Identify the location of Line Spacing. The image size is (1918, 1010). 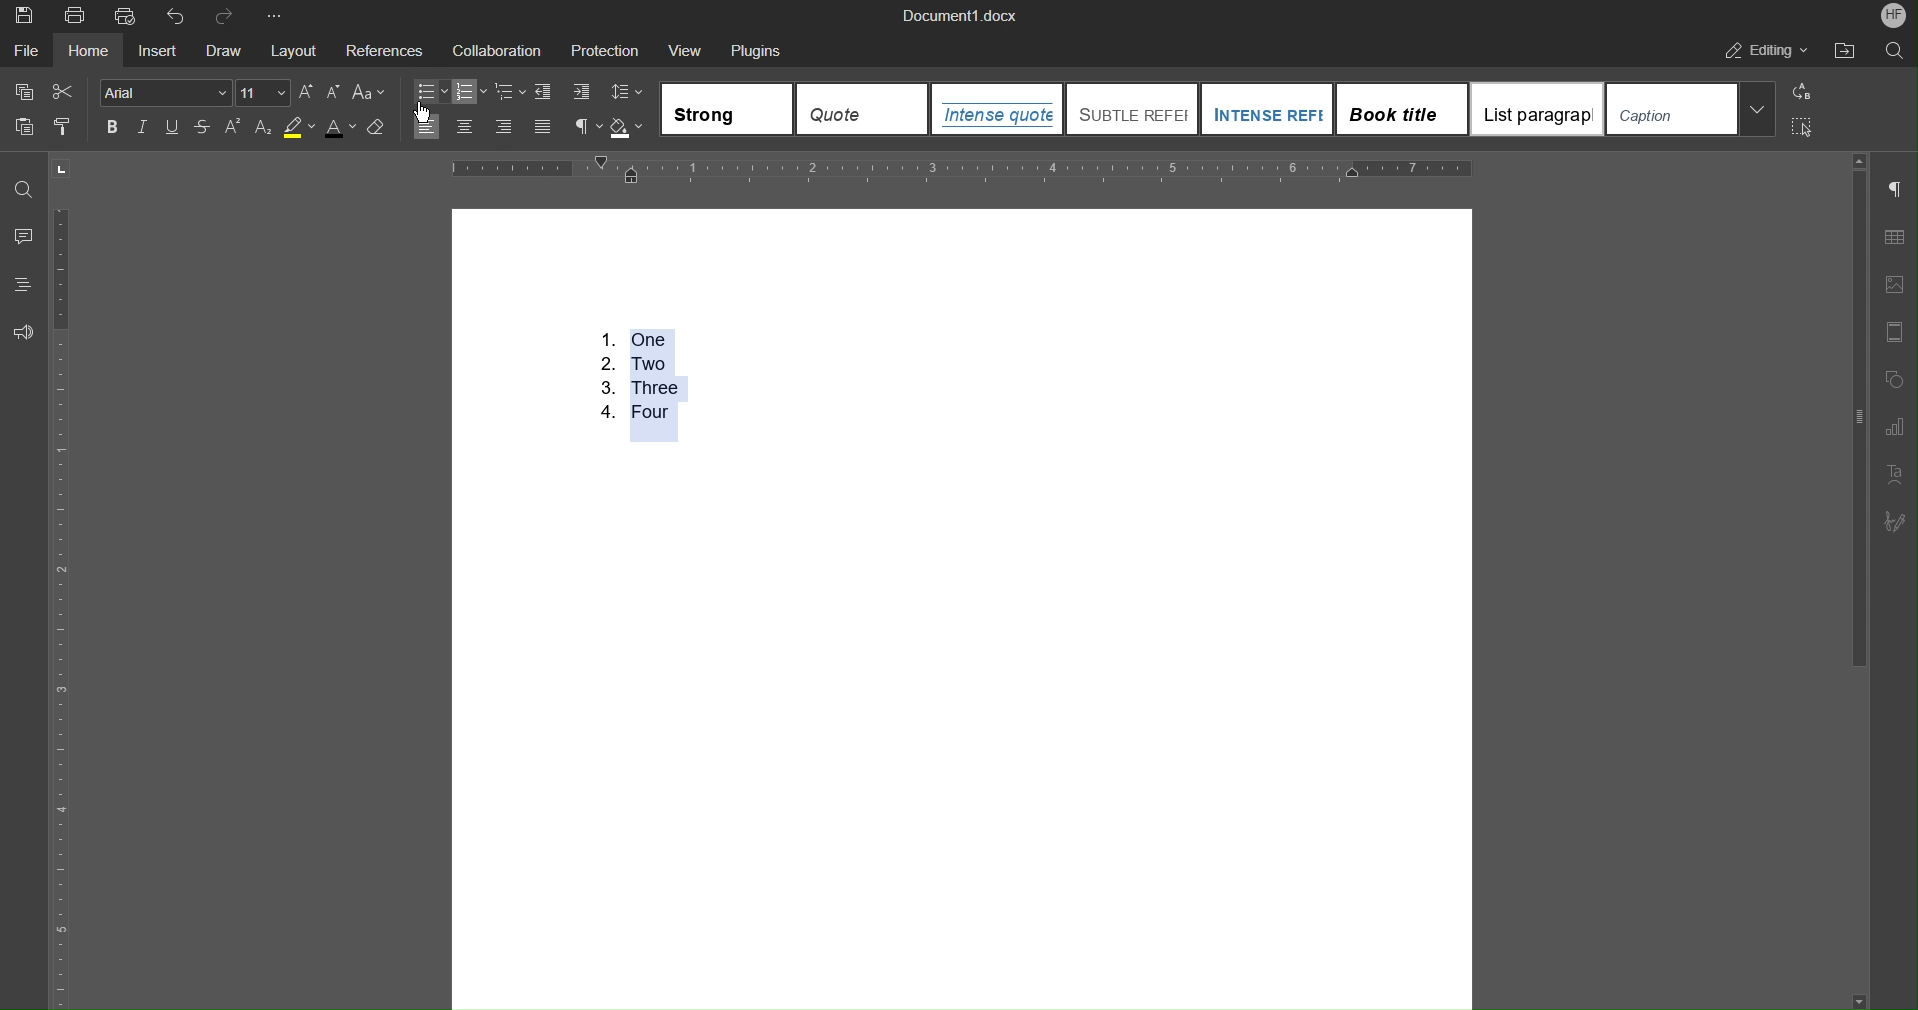
(628, 93).